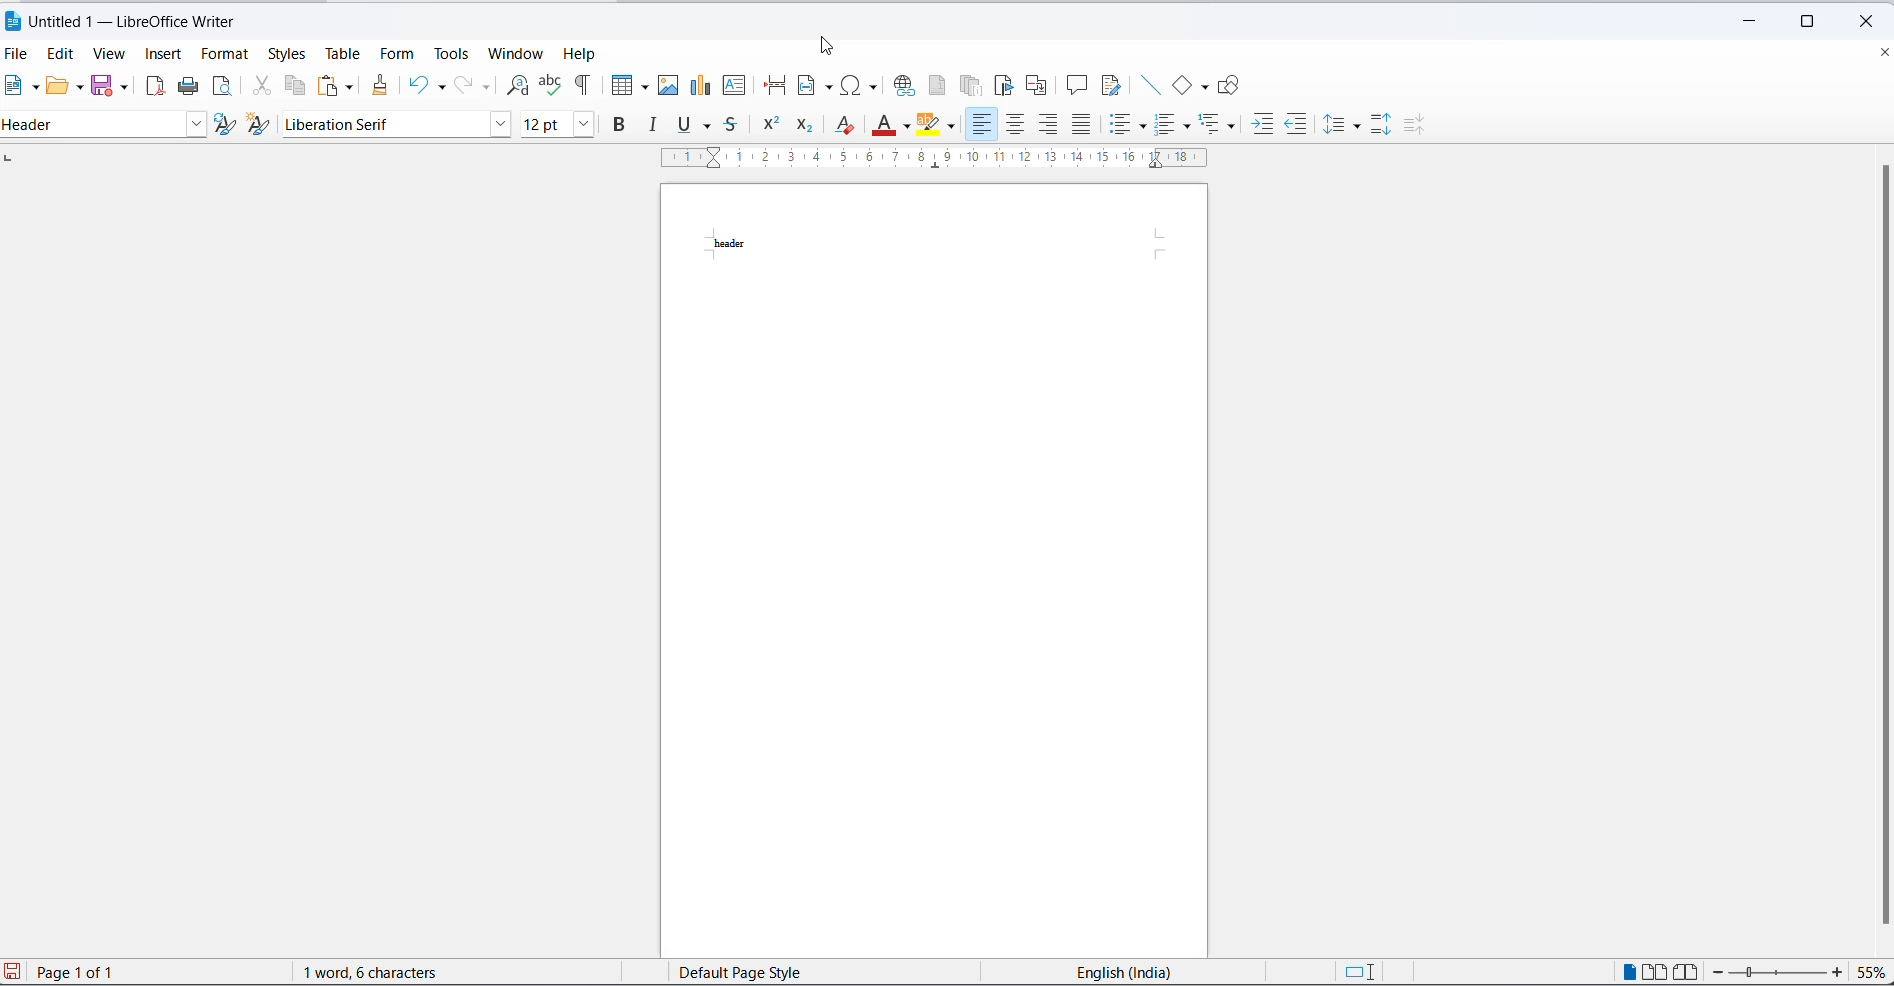 This screenshot has height=986, width=1894. Describe the element at coordinates (951, 163) in the screenshot. I see `scaling` at that location.